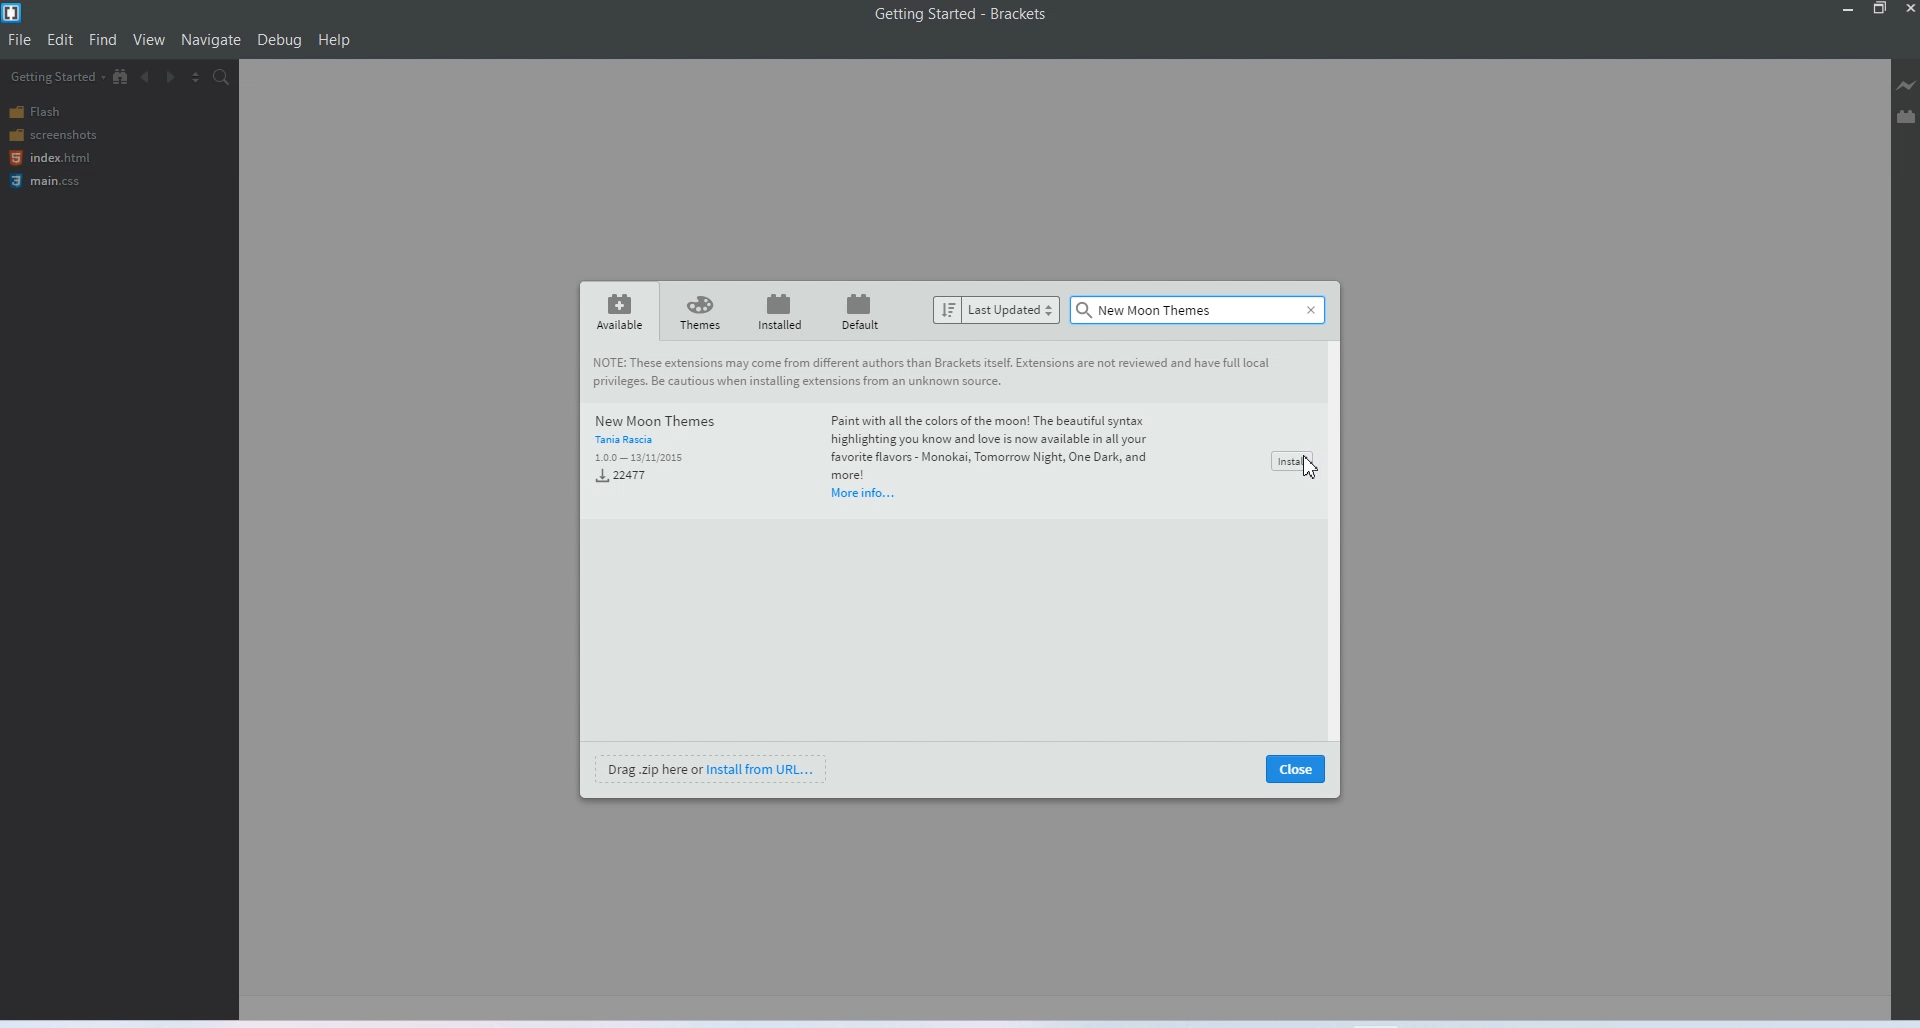  I want to click on Cursor, so click(1309, 468).